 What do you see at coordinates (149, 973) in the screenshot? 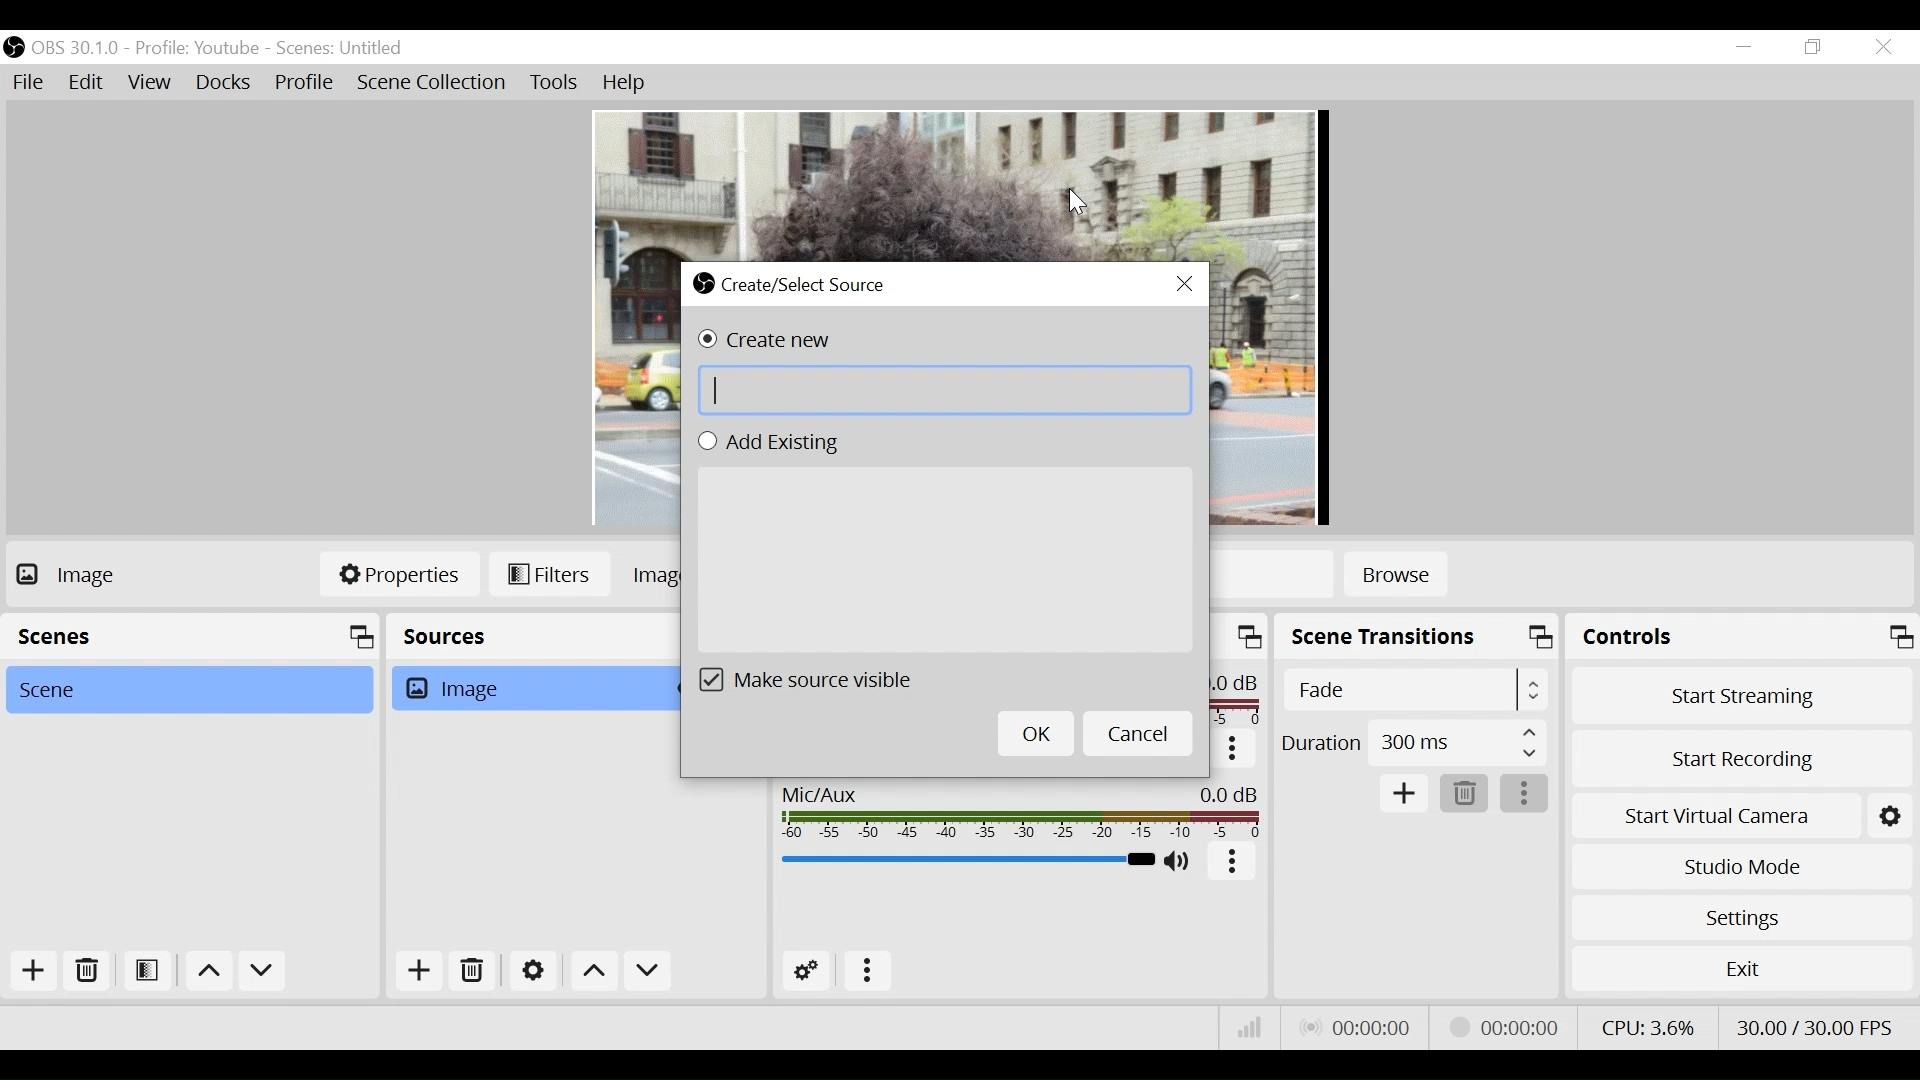
I see `Open Scene Filter` at bounding box center [149, 973].